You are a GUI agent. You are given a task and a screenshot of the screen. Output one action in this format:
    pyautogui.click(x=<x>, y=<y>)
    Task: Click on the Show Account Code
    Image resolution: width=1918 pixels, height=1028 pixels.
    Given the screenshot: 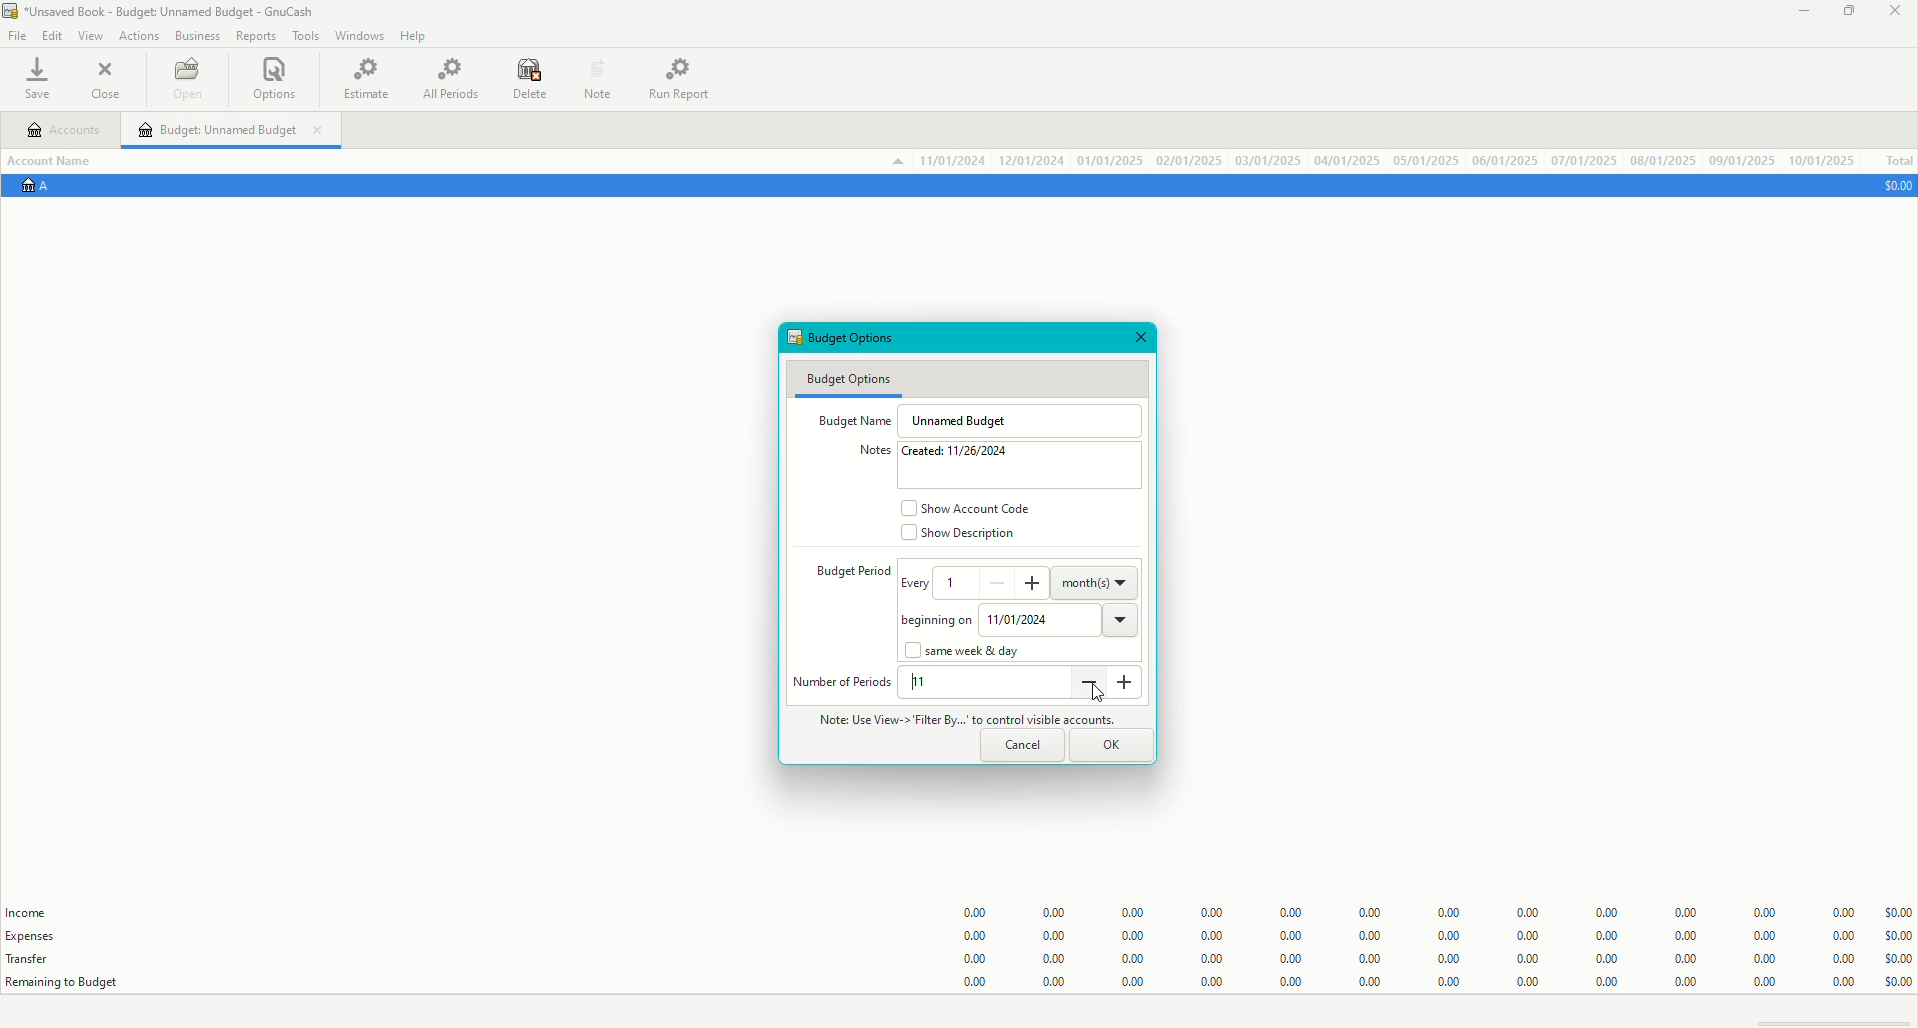 What is the action you would take?
    pyautogui.click(x=971, y=507)
    